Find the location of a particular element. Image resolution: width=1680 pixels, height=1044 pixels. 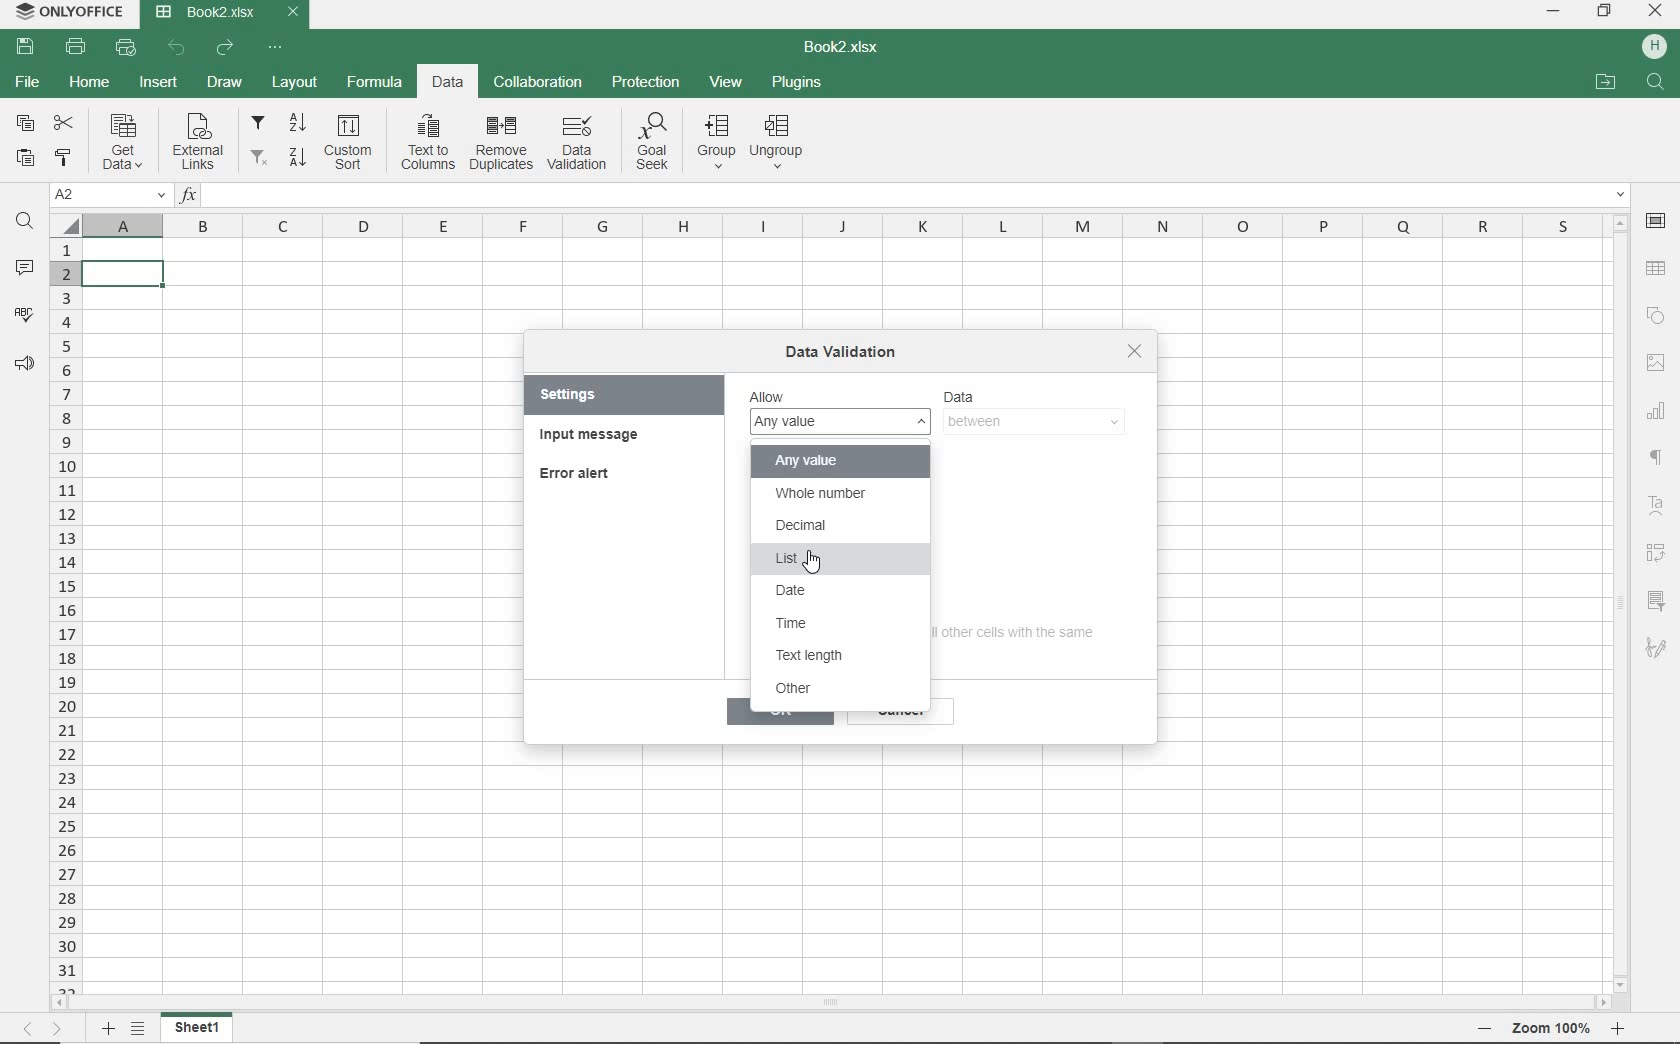

SIGNATURE is located at coordinates (1655, 647).